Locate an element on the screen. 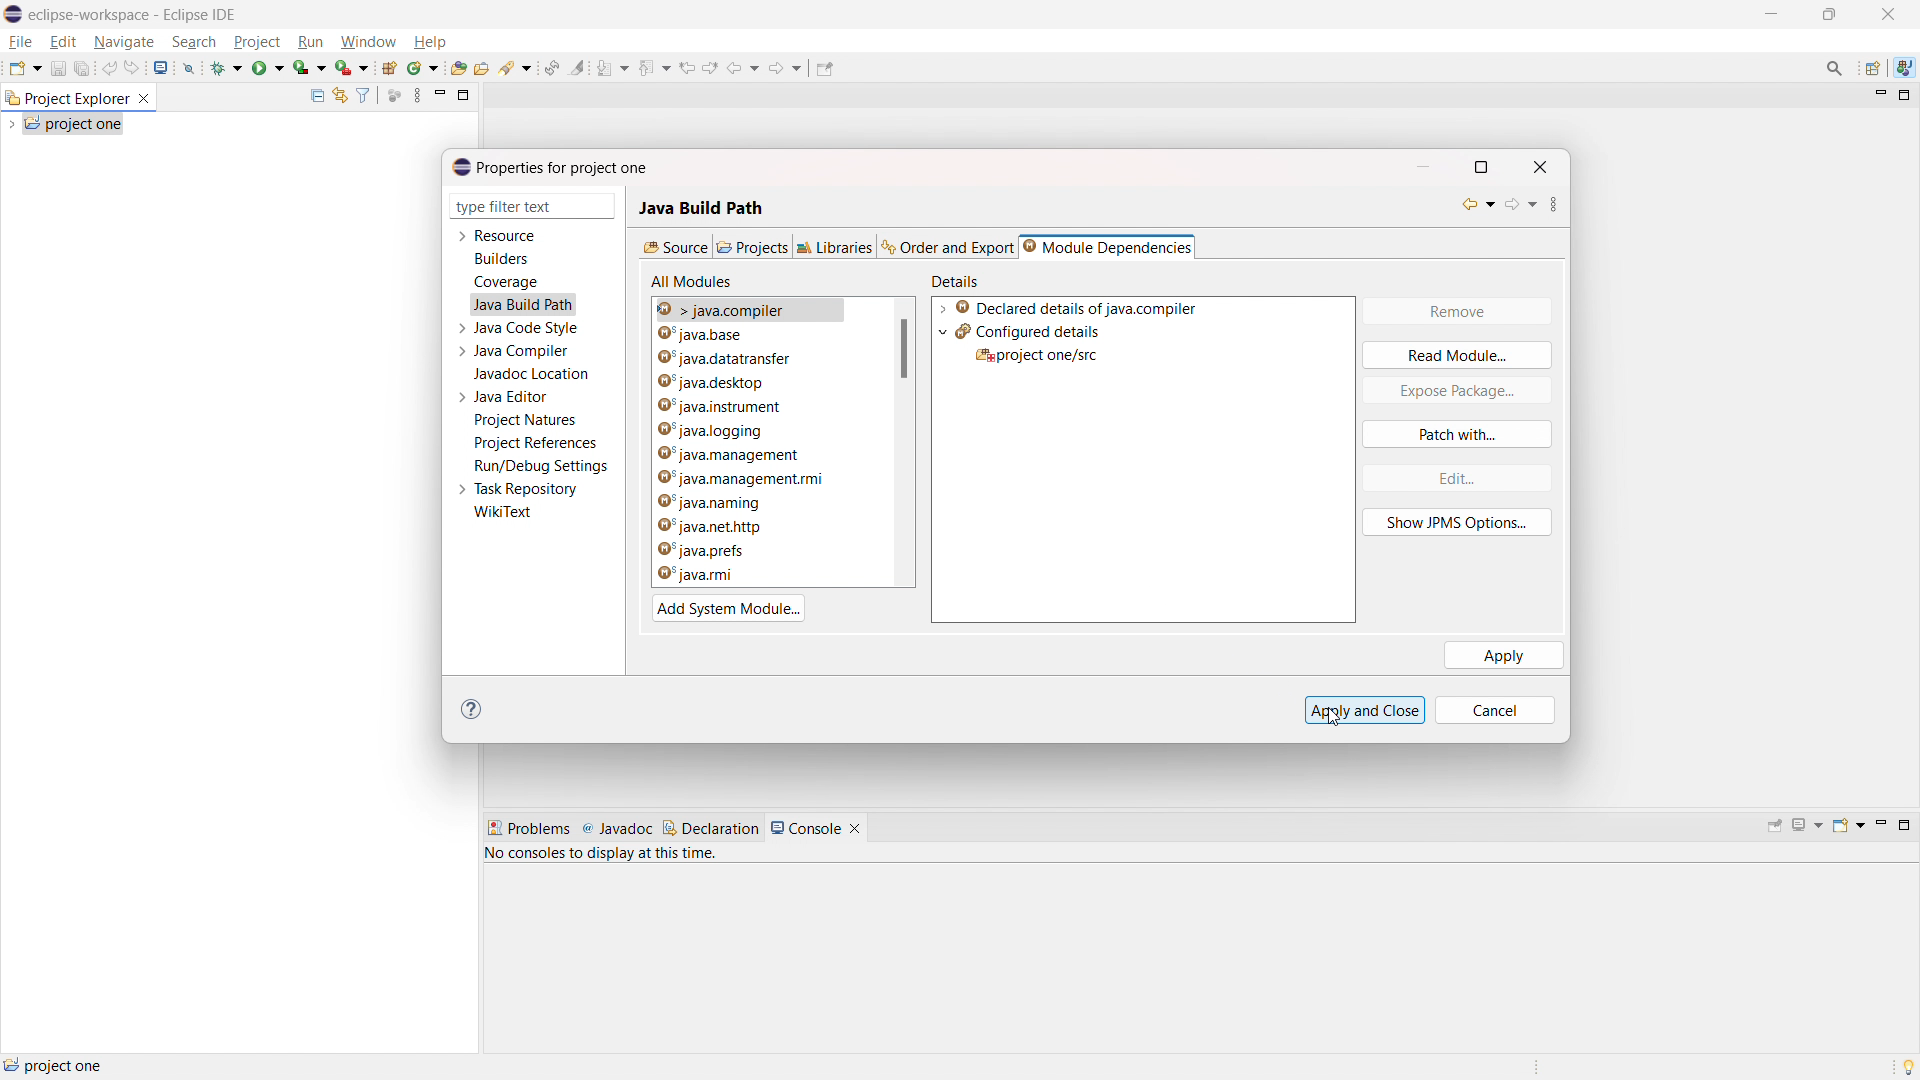 The width and height of the screenshot is (1920, 1080). toggle ant editor auto reconcile is located at coordinates (551, 67).